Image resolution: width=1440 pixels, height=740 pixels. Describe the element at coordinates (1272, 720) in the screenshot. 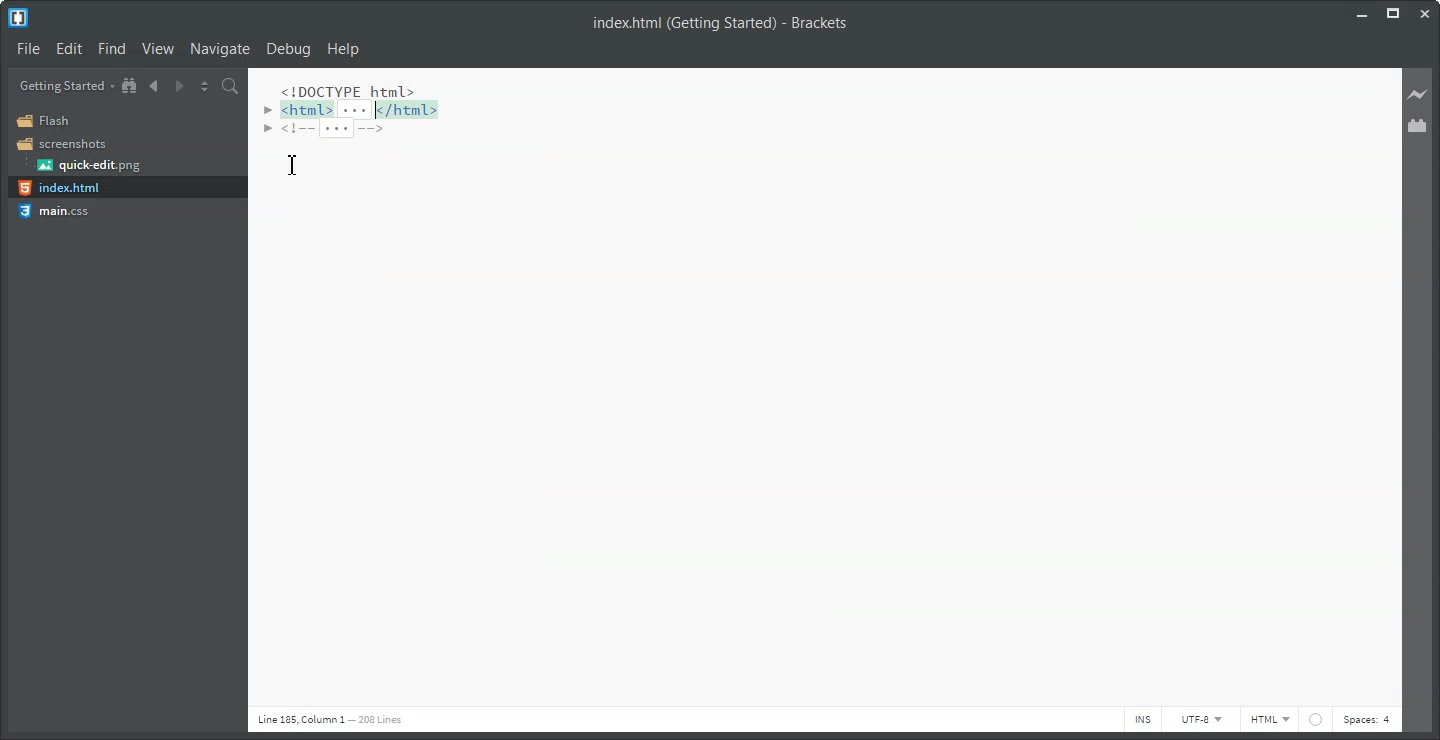

I see `HTML` at that location.